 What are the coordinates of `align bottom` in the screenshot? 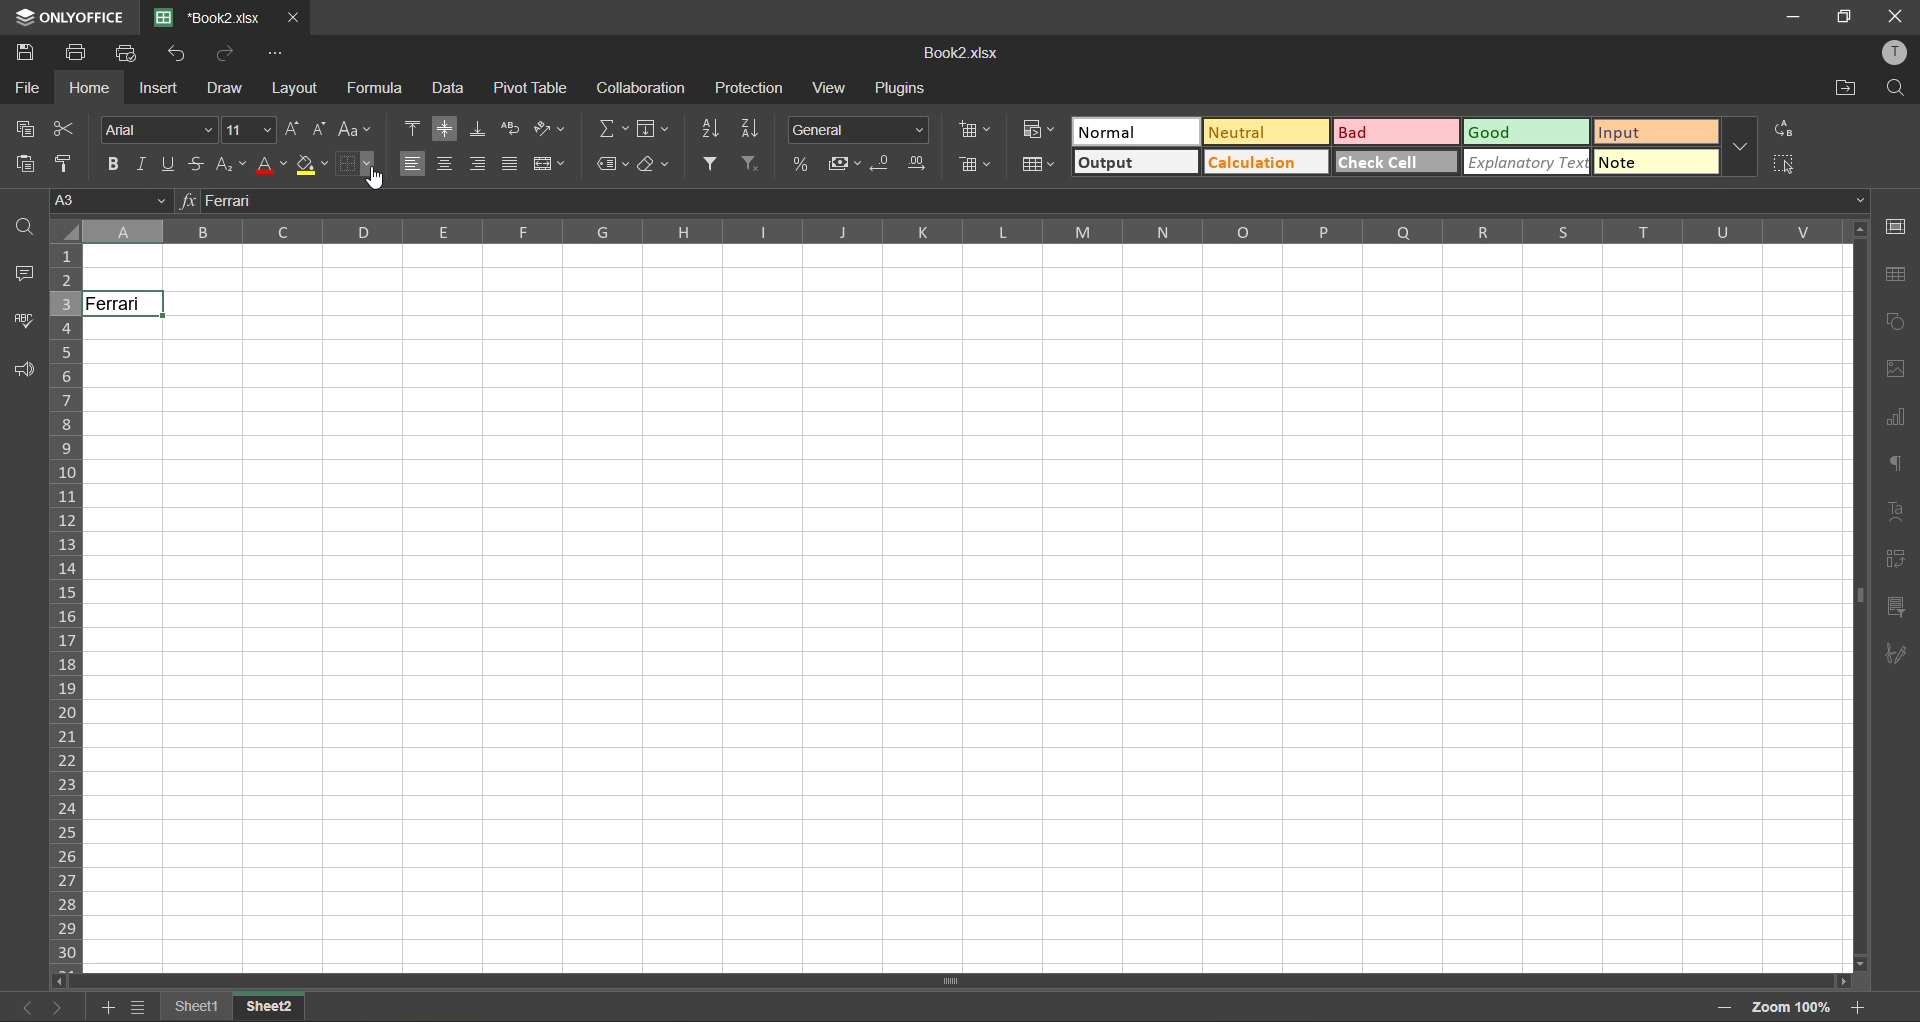 It's located at (477, 129).